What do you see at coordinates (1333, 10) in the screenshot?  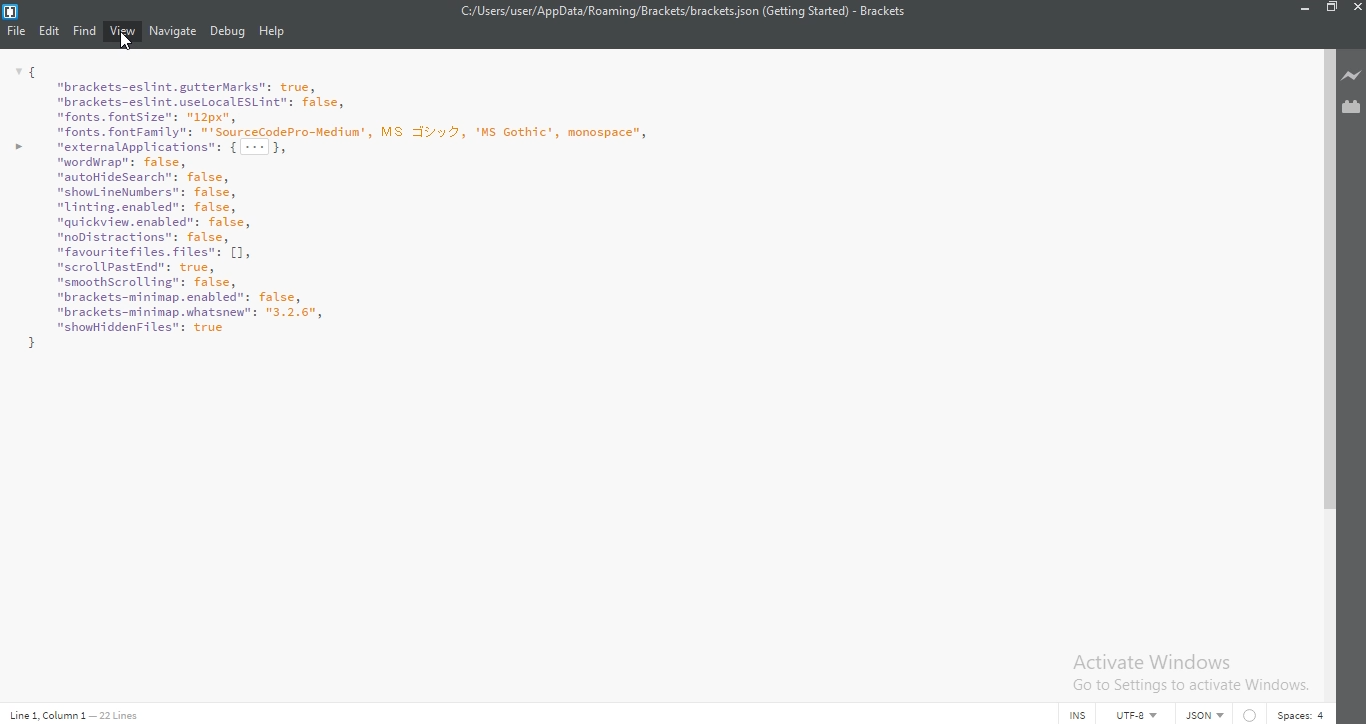 I see `Restore` at bounding box center [1333, 10].